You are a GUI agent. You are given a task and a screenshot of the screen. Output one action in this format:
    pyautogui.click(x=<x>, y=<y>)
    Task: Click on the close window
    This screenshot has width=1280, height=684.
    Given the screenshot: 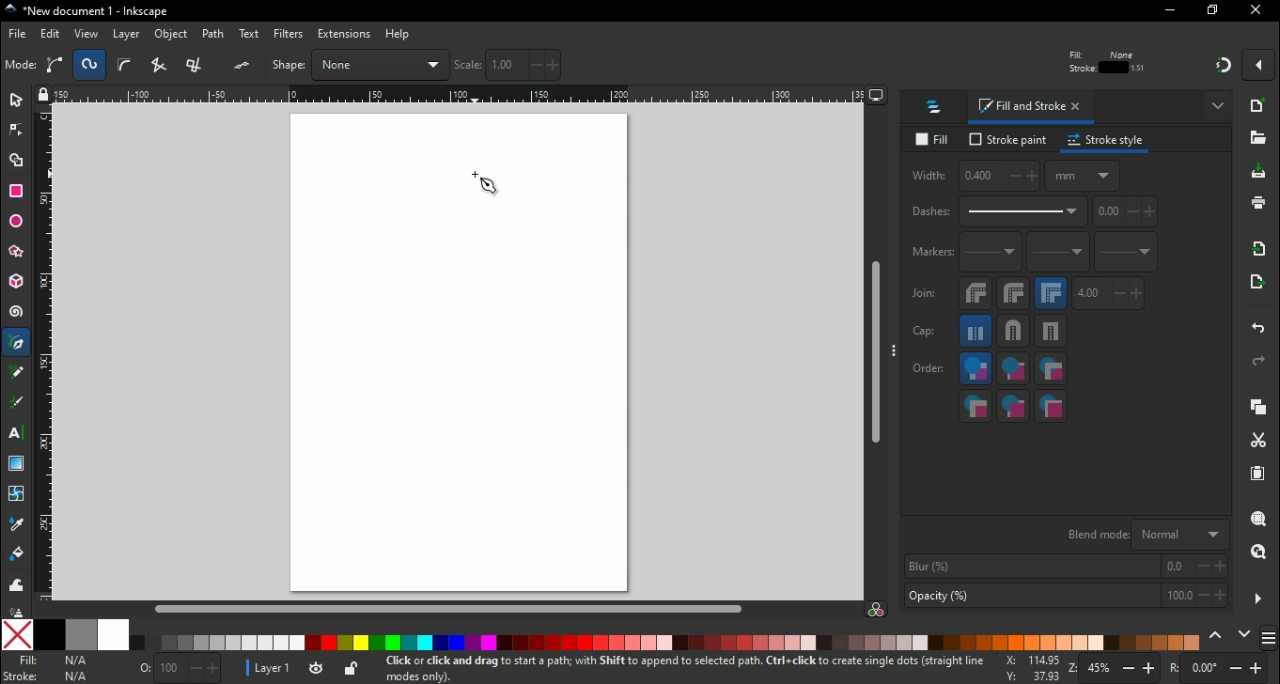 What is the action you would take?
    pyautogui.click(x=1258, y=11)
    